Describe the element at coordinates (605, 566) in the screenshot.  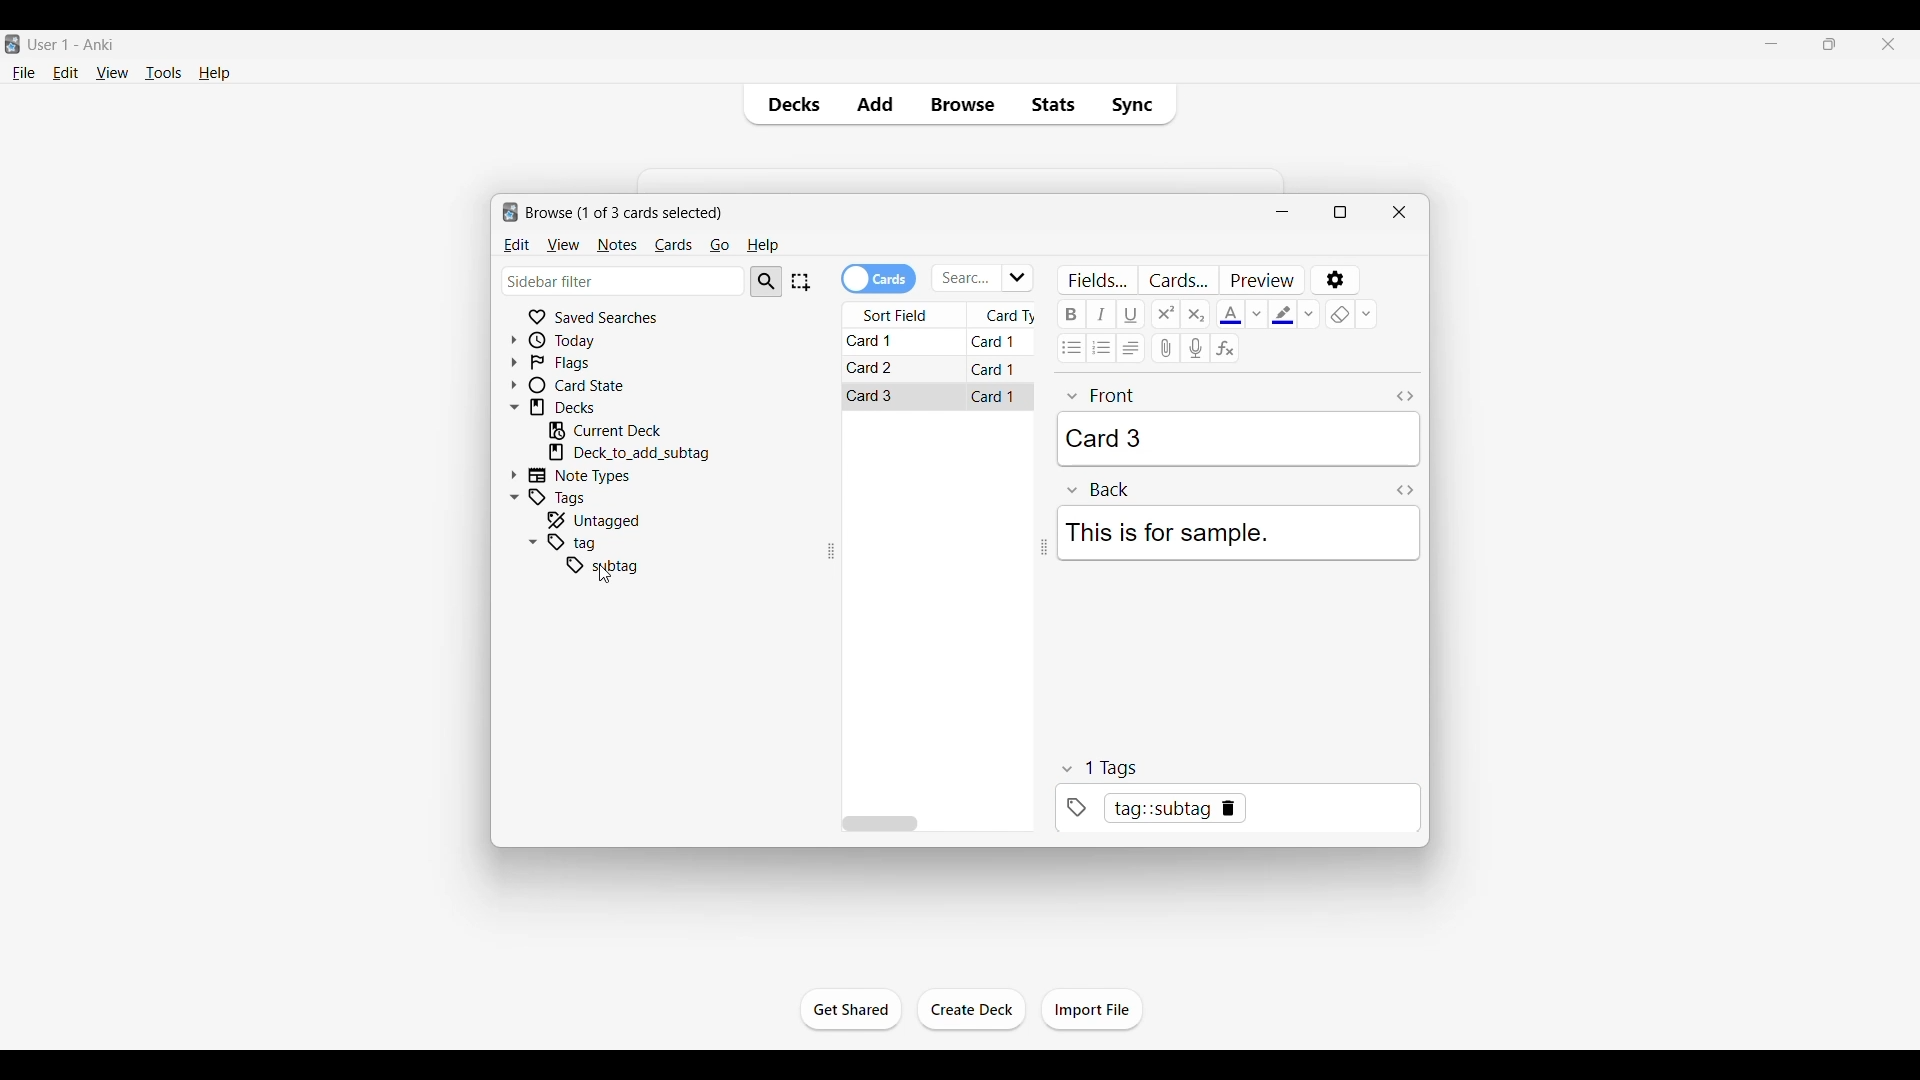
I see `subtag` at that location.